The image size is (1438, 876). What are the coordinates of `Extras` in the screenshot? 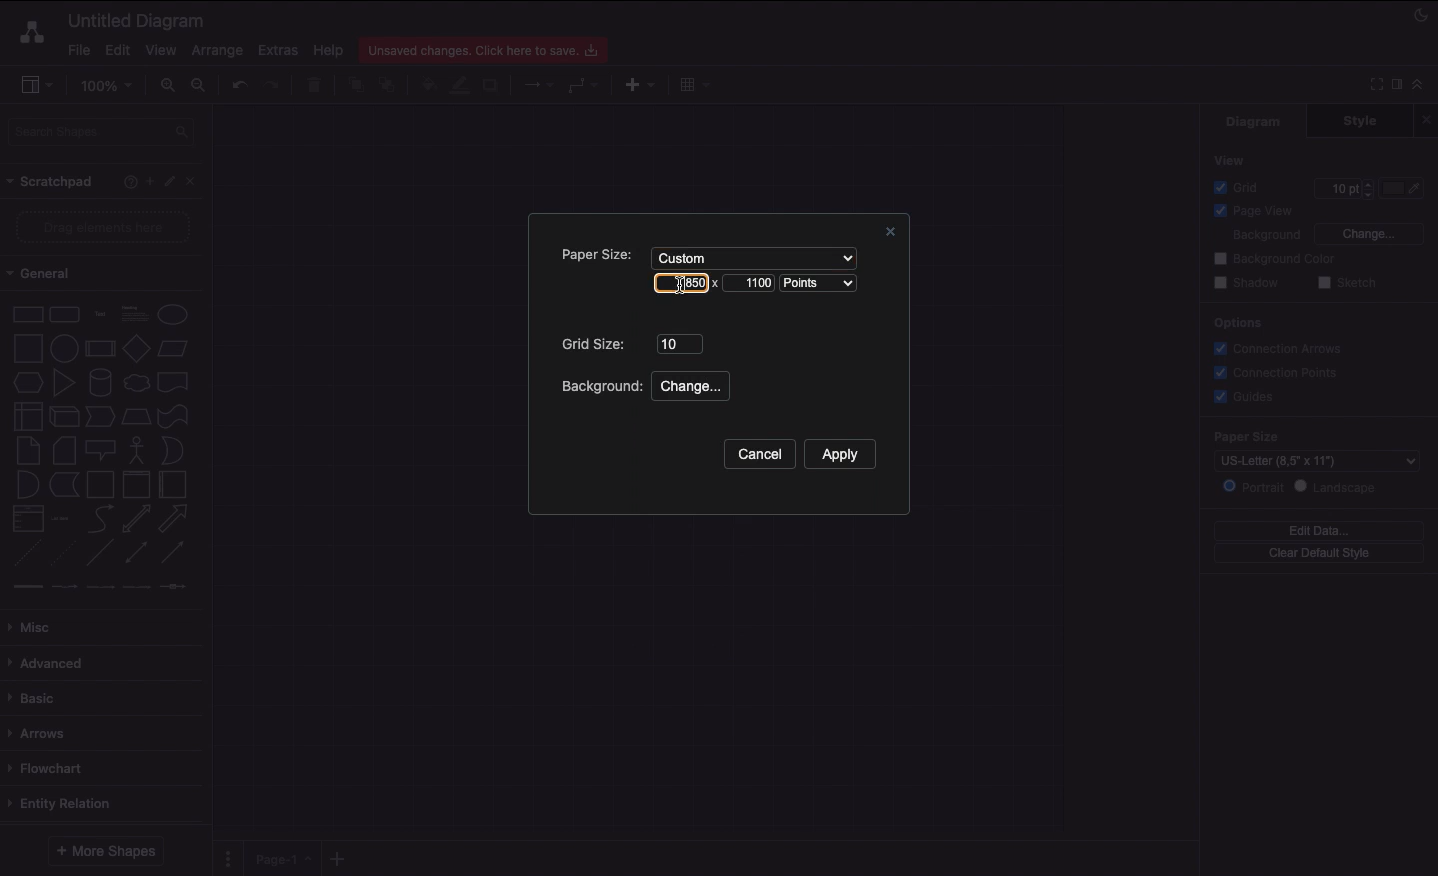 It's located at (278, 49).